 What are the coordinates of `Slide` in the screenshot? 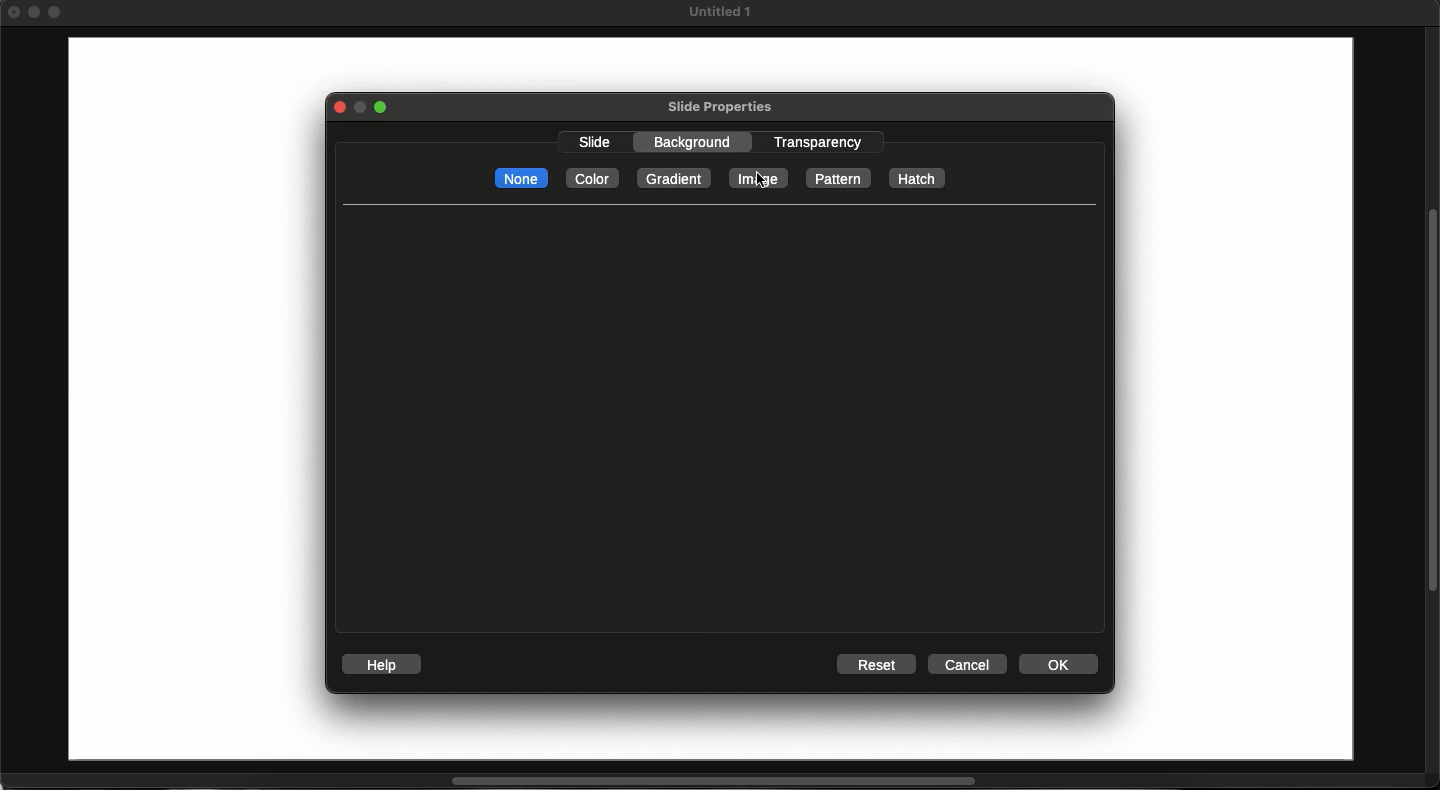 It's located at (188, 401).